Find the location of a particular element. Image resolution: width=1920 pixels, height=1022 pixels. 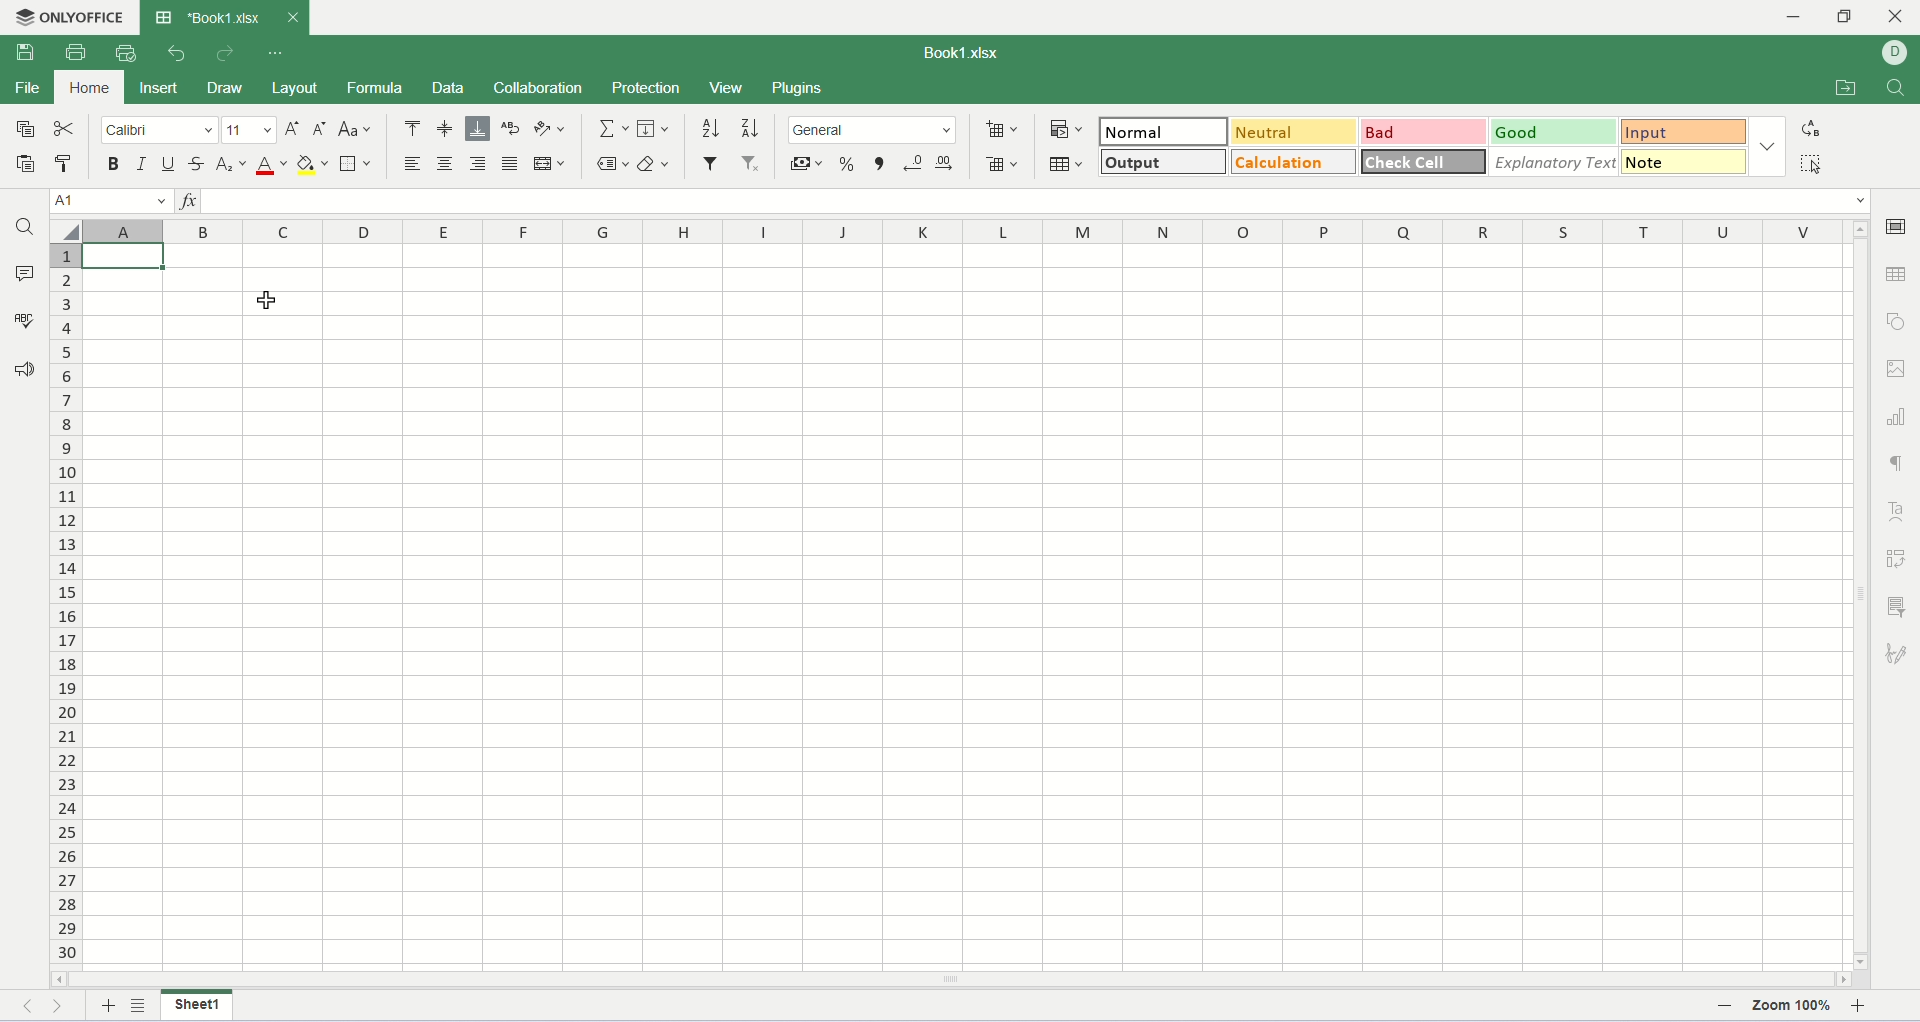

plugins is located at coordinates (821, 86).